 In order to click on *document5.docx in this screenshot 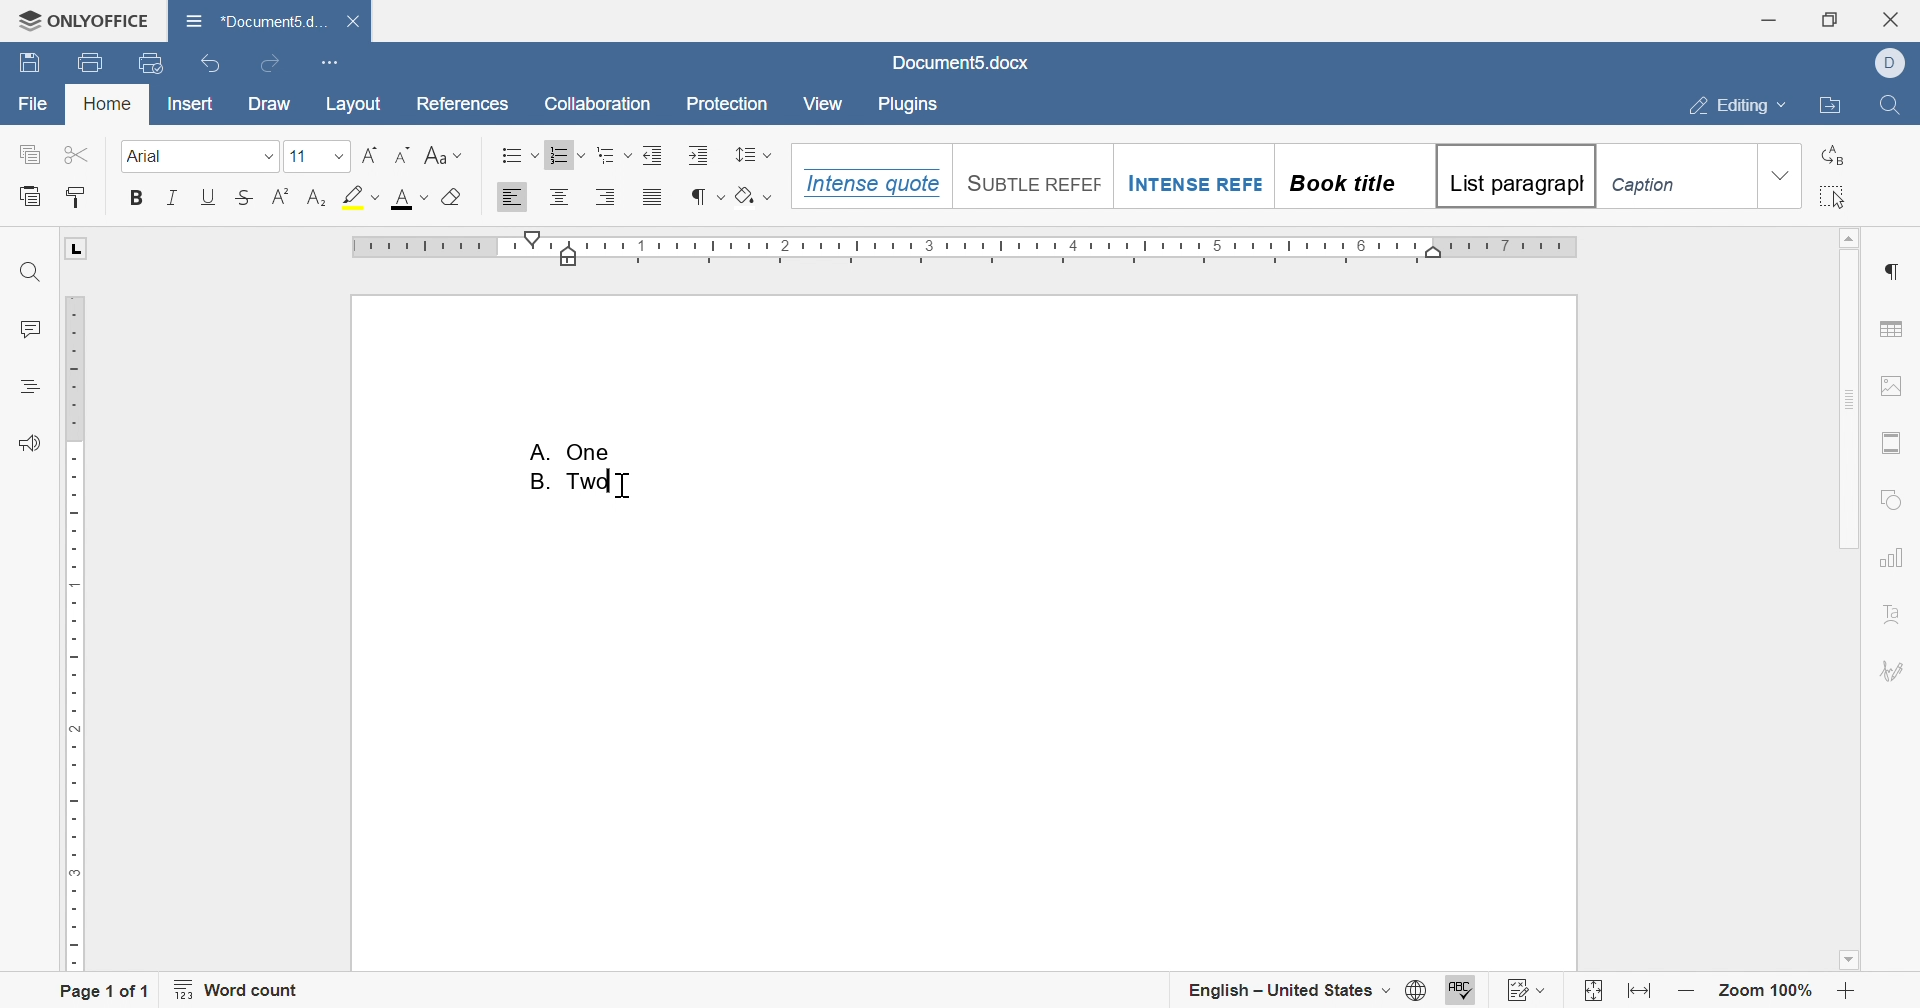, I will do `click(258, 20)`.